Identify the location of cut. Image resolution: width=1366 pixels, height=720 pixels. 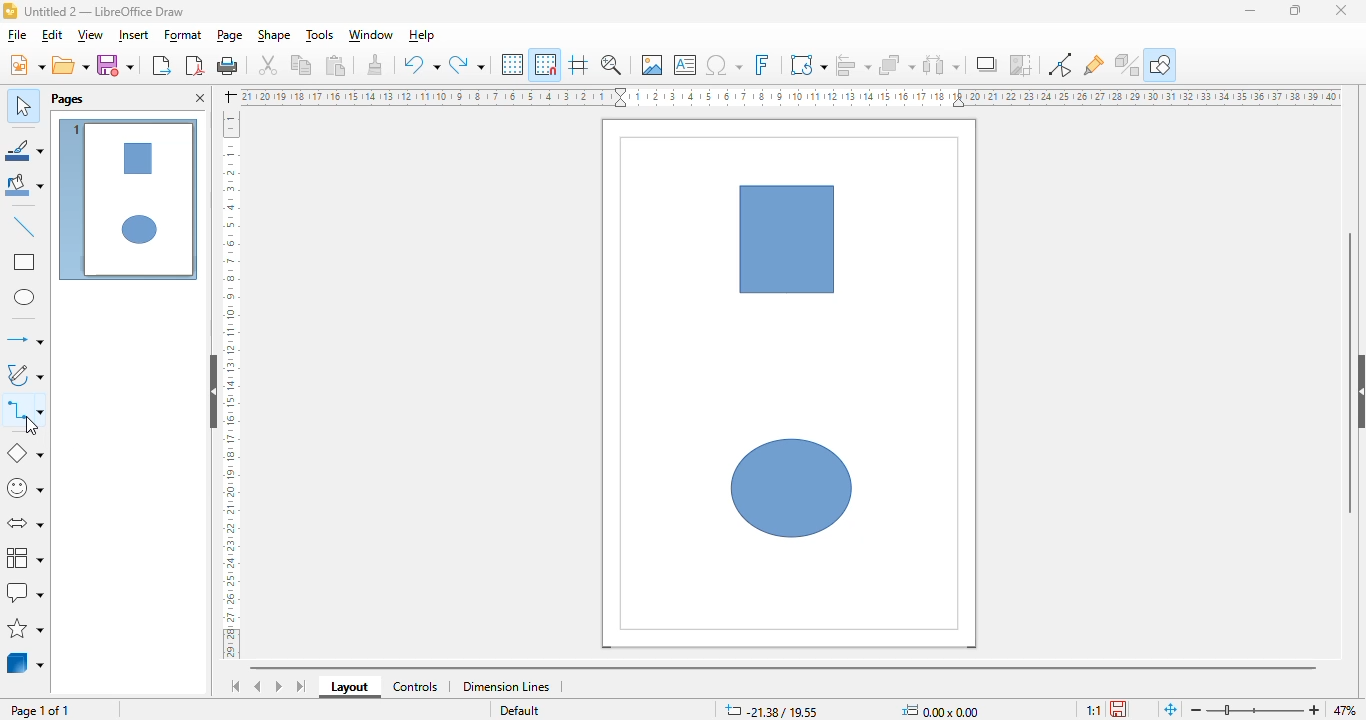
(268, 65).